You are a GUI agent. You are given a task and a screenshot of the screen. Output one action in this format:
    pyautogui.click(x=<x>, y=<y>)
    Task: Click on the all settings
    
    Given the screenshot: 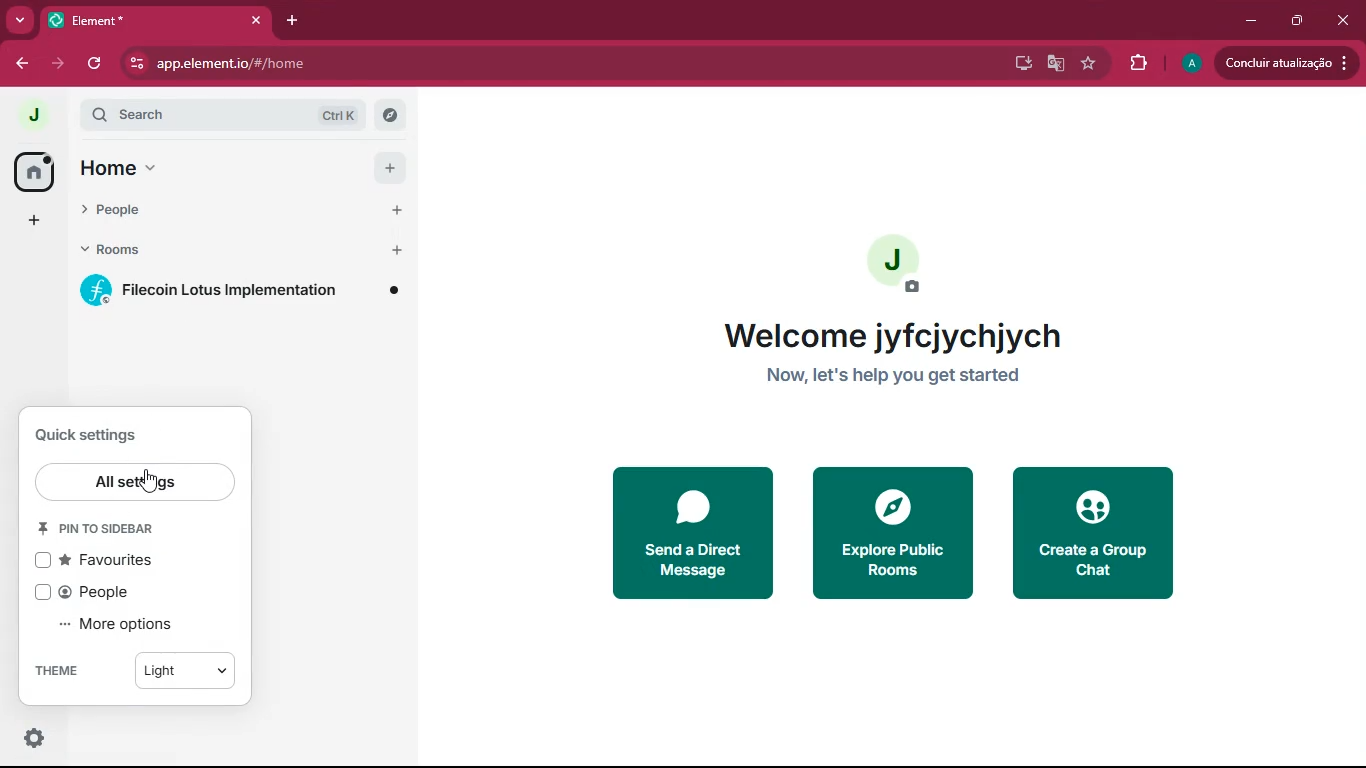 What is the action you would take?
    pyautogui.click(x=136, y=481)
    